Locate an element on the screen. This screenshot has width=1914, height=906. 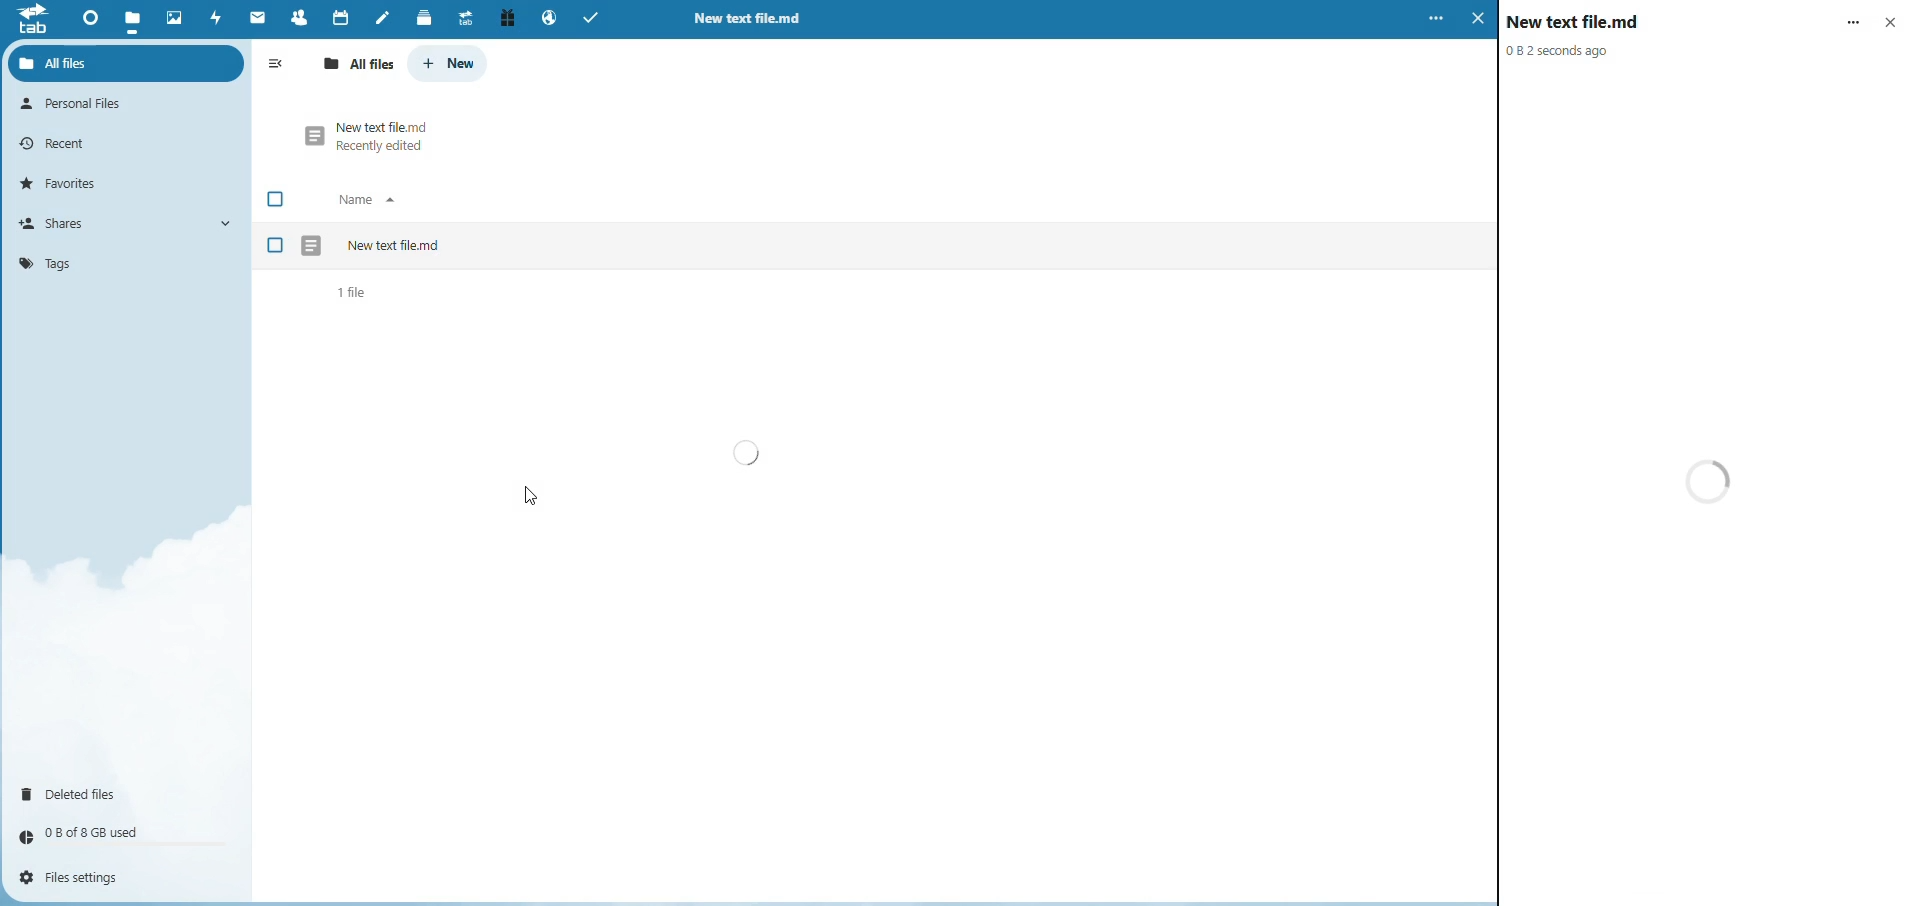
Close is located at coordinates (1892, 20).